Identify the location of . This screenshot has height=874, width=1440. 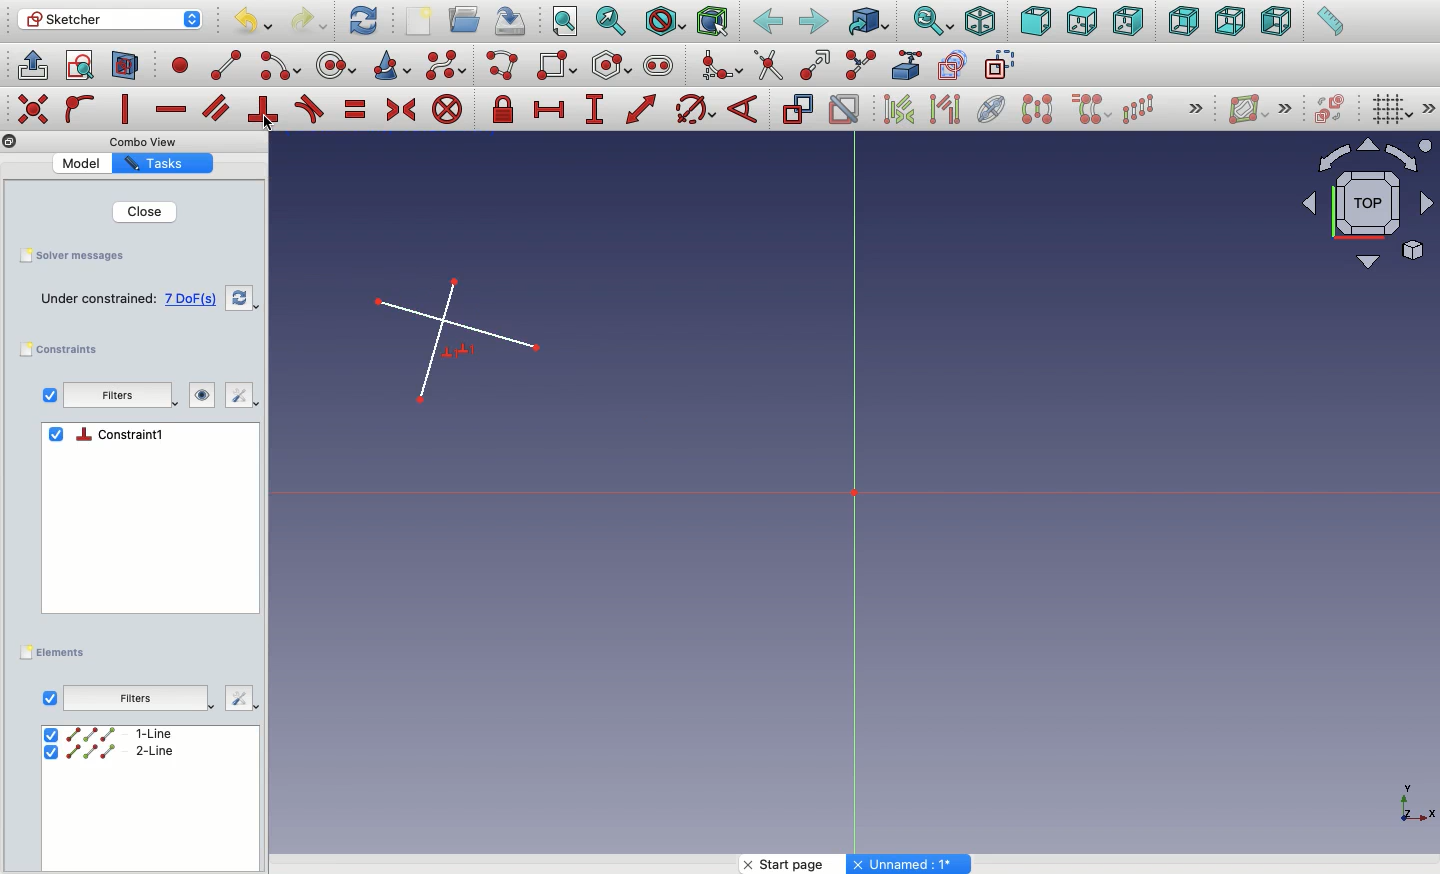
(141, 699).